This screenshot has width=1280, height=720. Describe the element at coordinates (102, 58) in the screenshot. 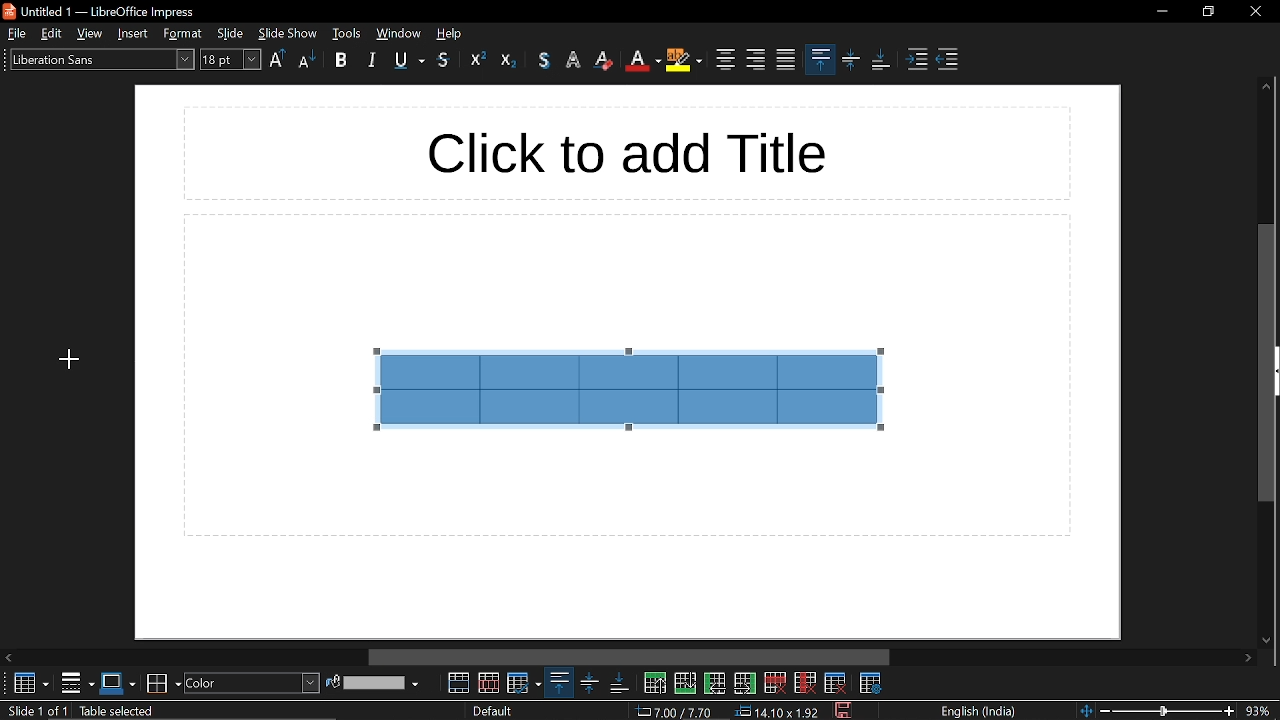

I see `text style` at that location.